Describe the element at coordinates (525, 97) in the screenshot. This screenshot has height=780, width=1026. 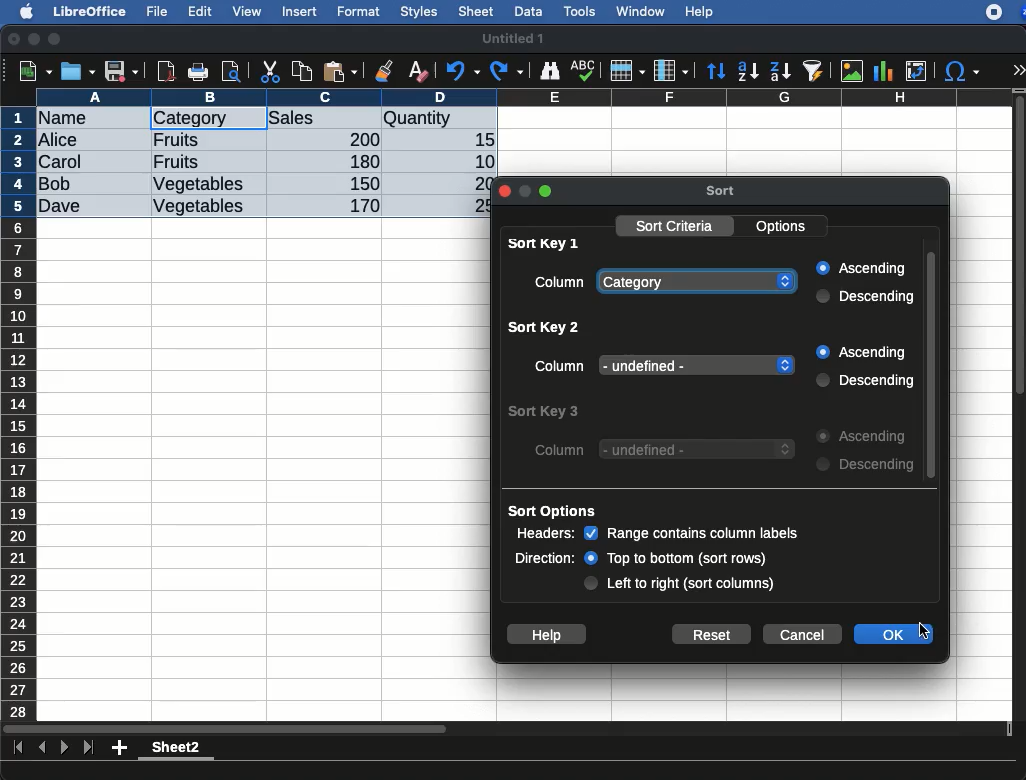
I see `column` at that location.